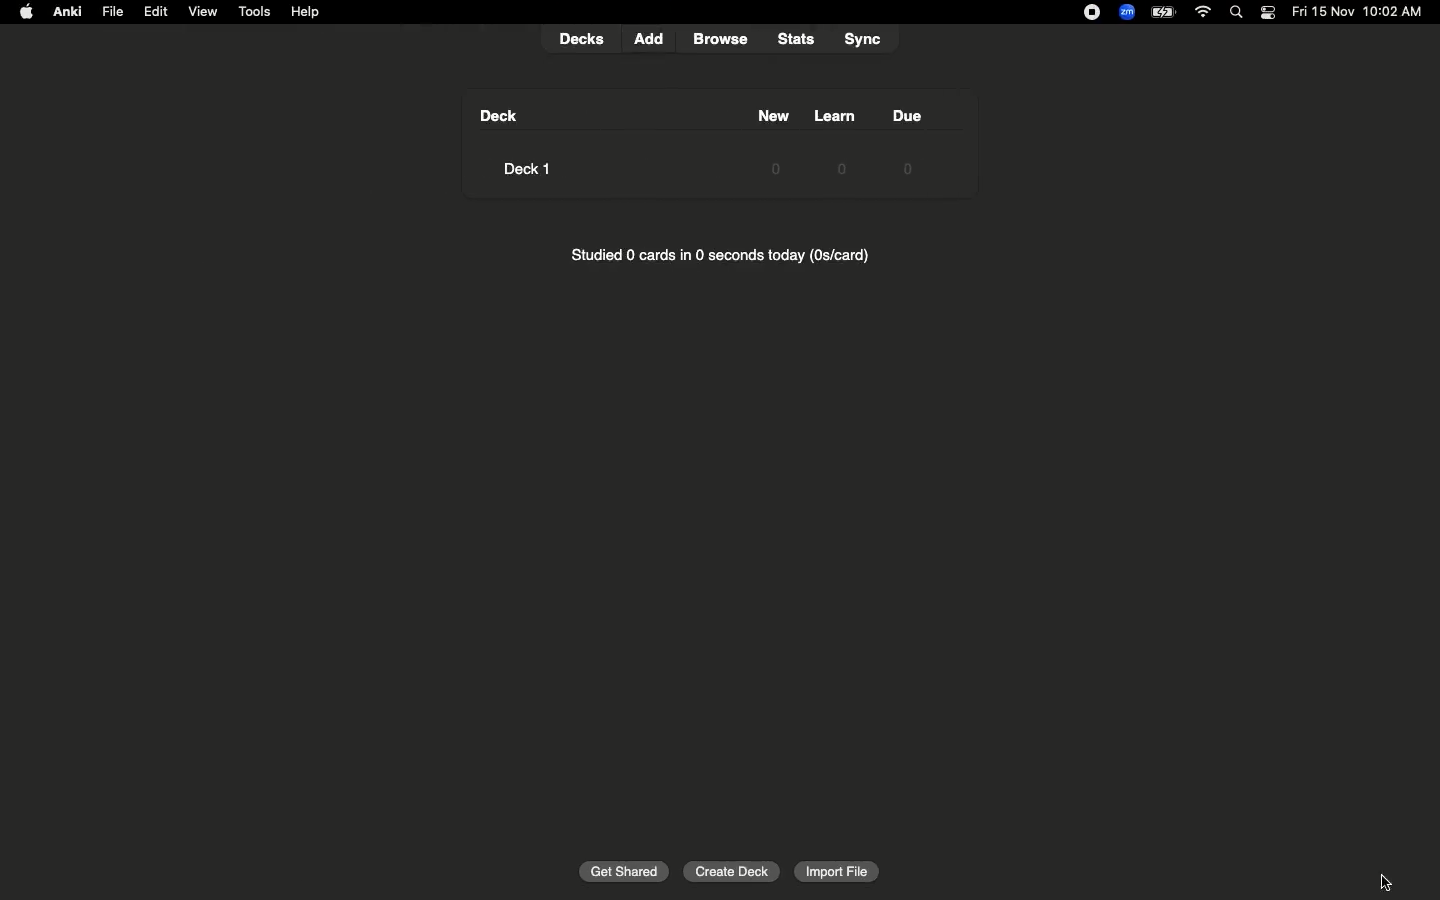  Describe the element at coordinates (795, 37) in the screenshot. I see `Stats` at that location.